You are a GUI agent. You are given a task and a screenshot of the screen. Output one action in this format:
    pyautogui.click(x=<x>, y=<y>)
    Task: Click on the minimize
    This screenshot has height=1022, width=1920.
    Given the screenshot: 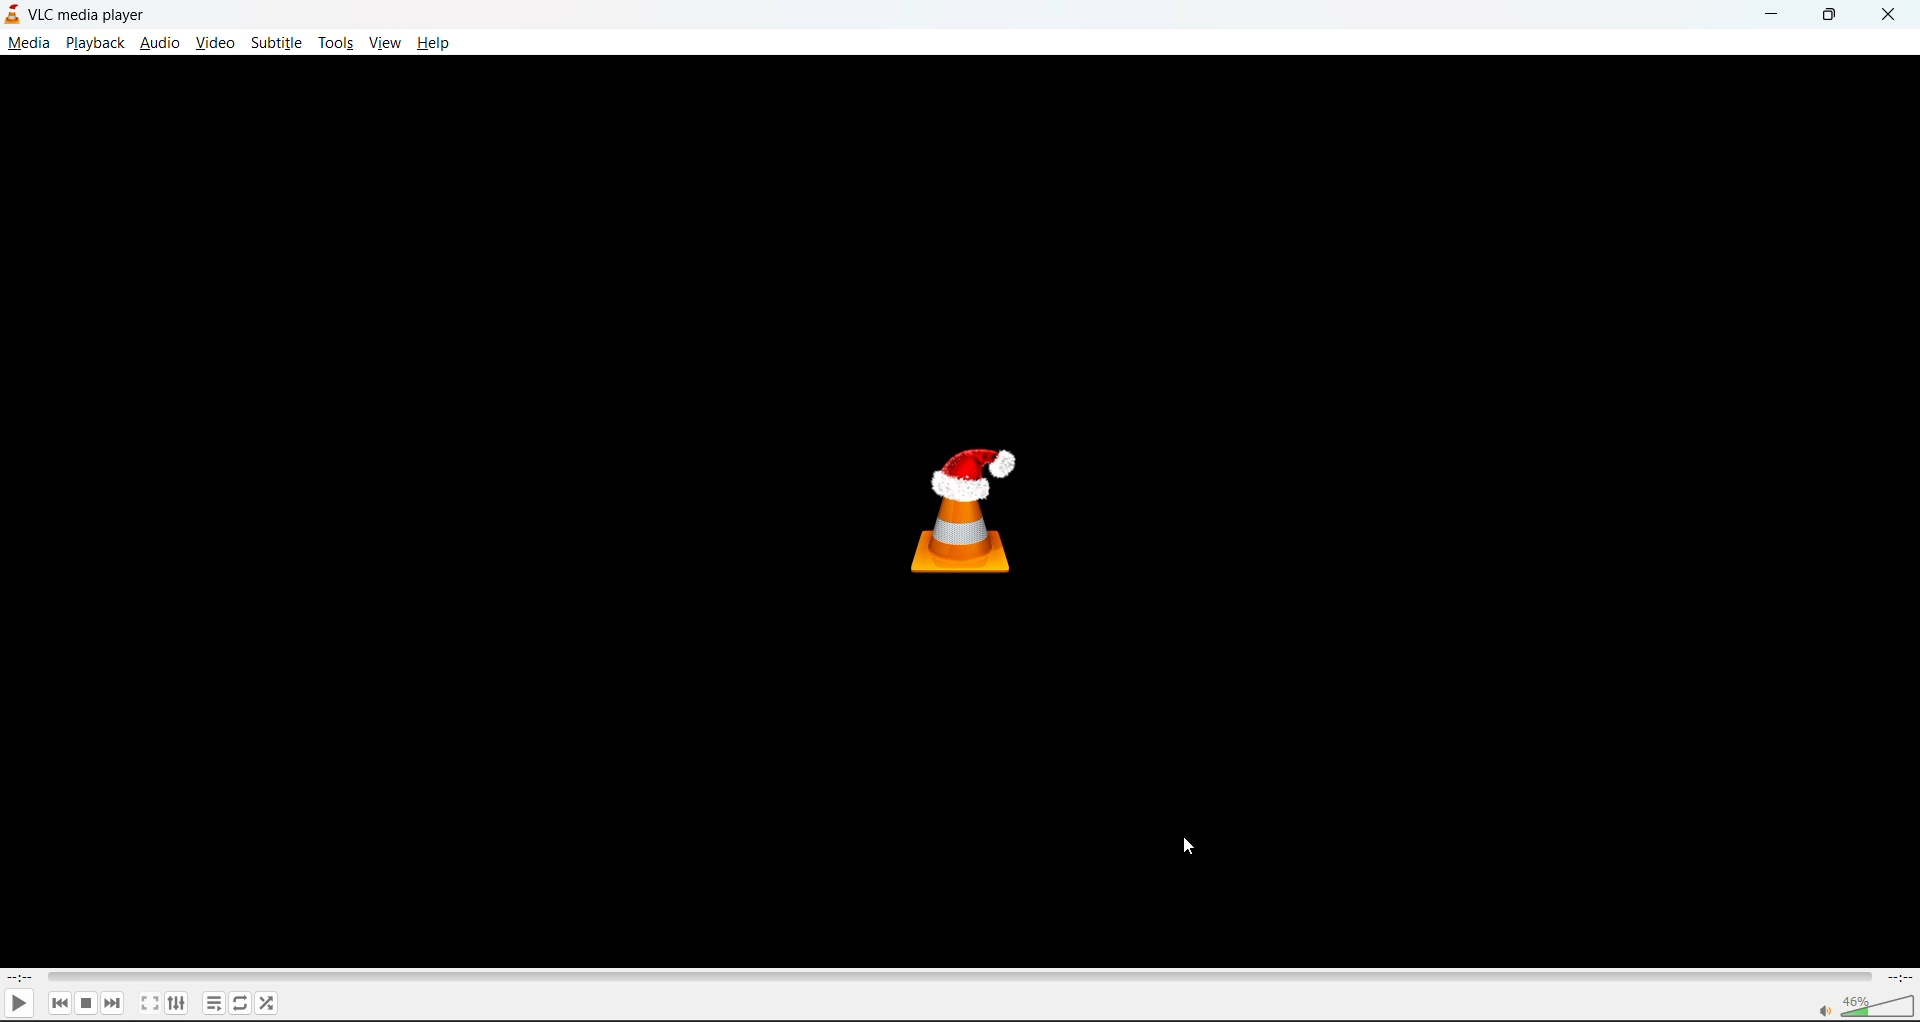 What is the action you would take?
    pyautogui.click(x=1769, y=15)
    